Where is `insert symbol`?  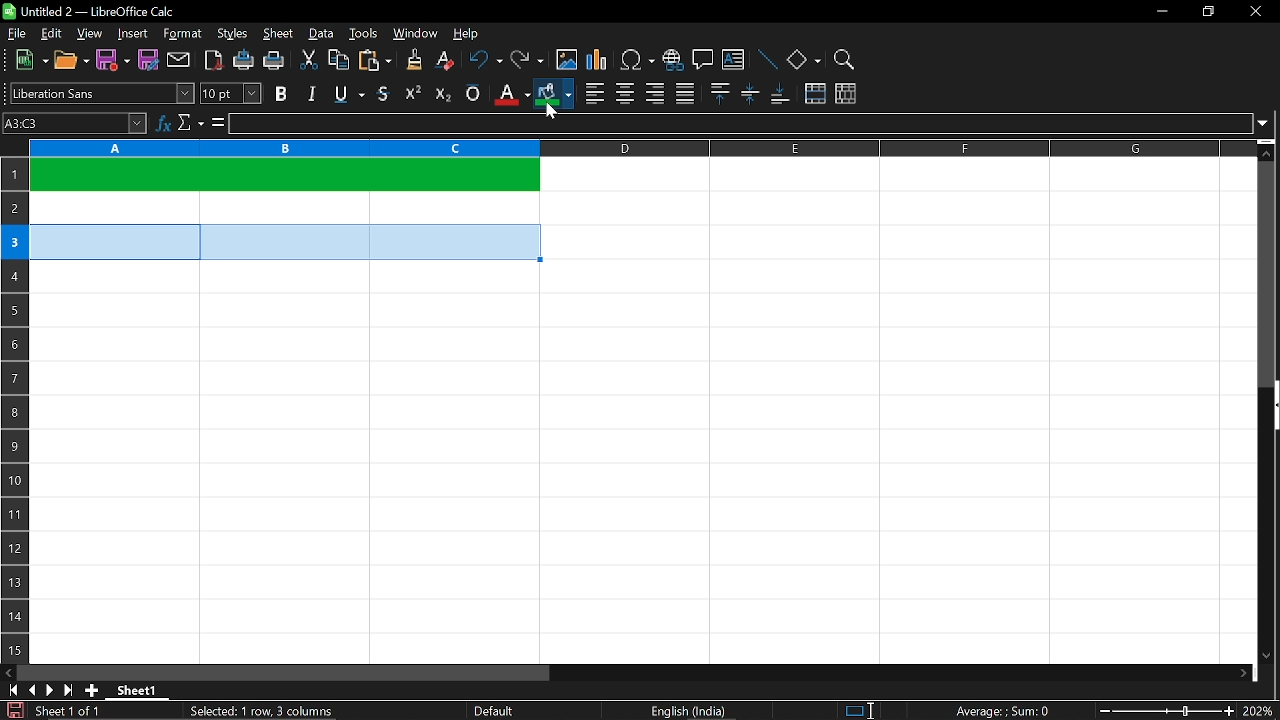 insert symbol is located at coordinates (638, 59).